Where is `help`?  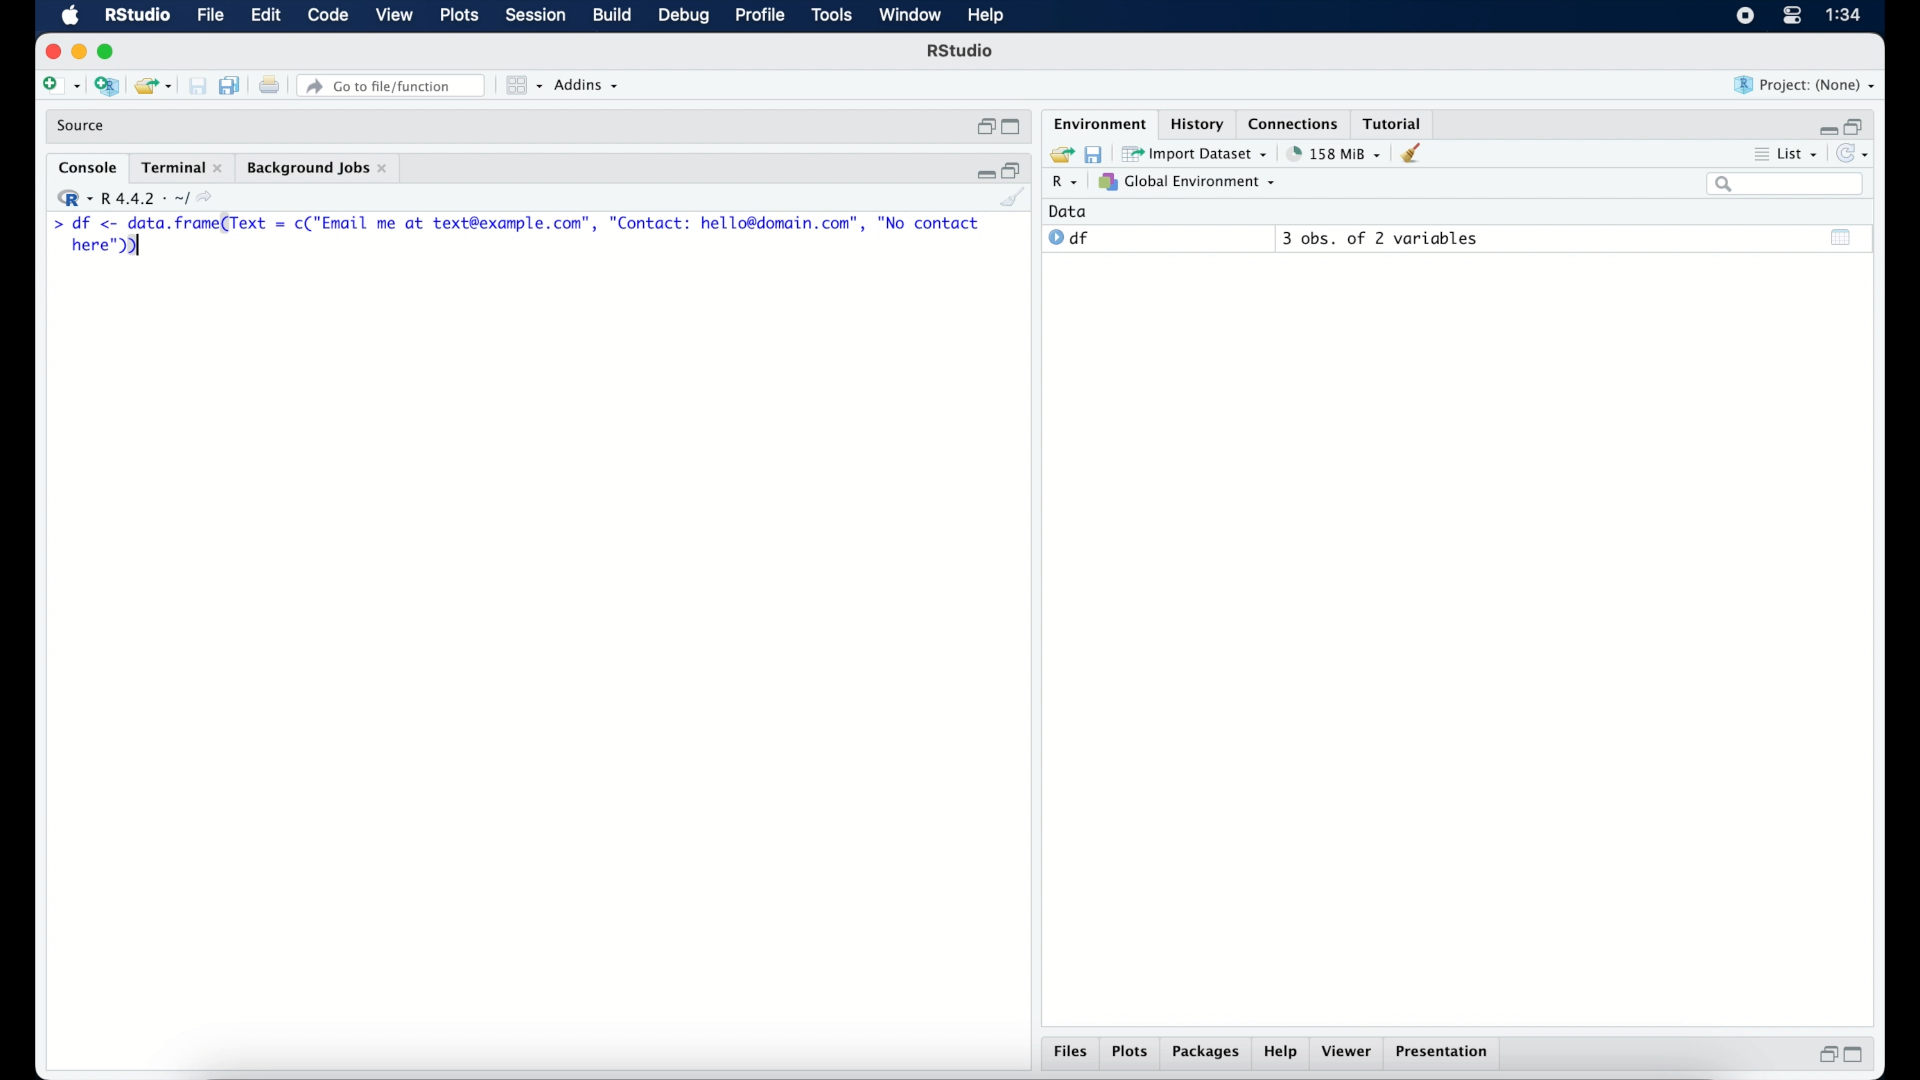 help is located at coordinates (986, 16).